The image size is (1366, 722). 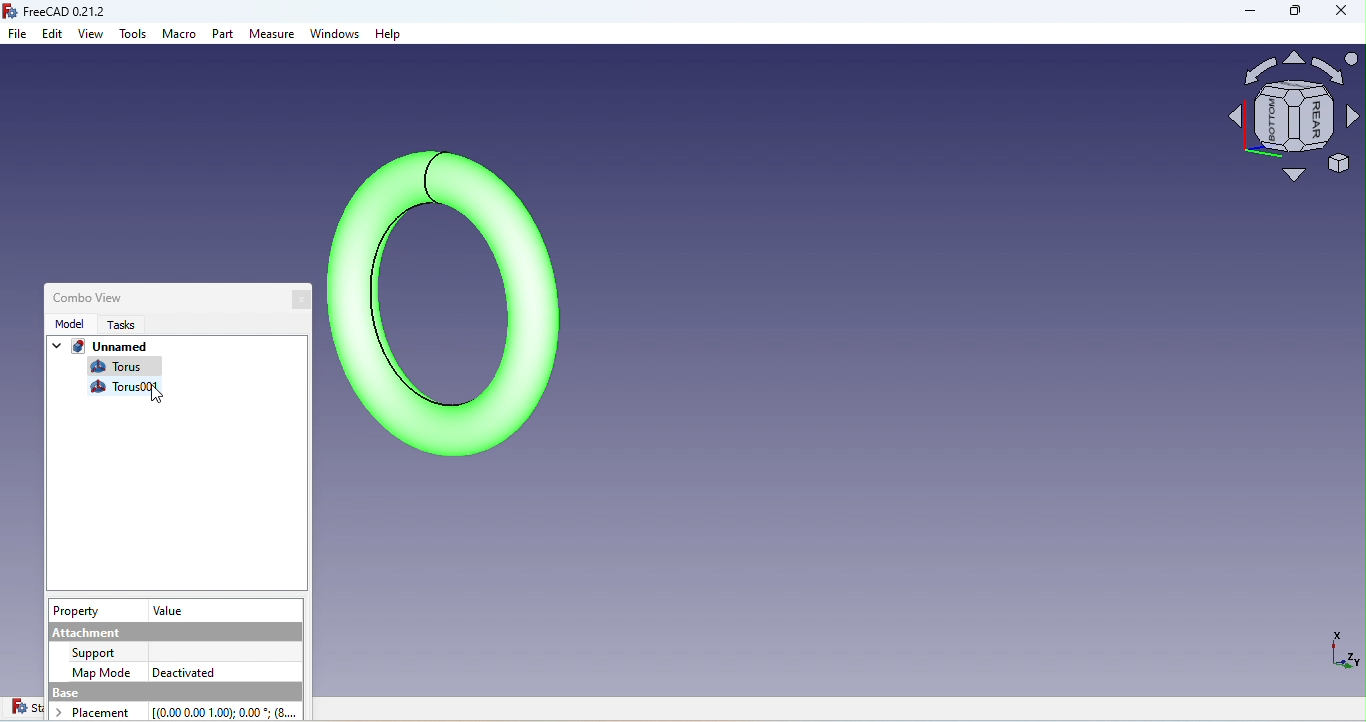 What do you see at coordinates (447, 298) in the screenshot?
I see `Object` at bounding box center [447, 298].